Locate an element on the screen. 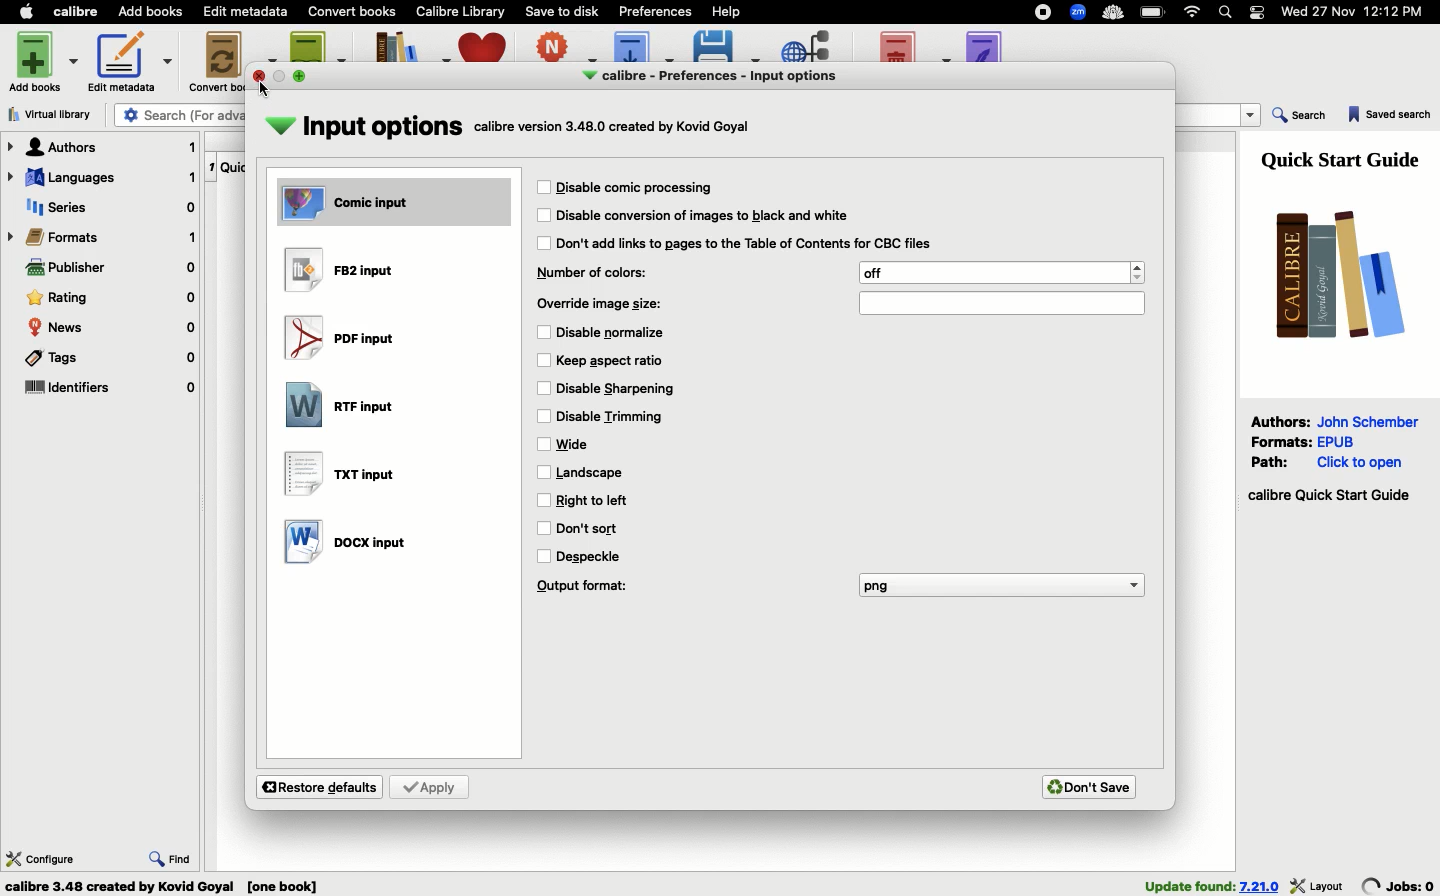 This screenshot has width=1440, height=896. Output format is located at coordinates (585, 588).